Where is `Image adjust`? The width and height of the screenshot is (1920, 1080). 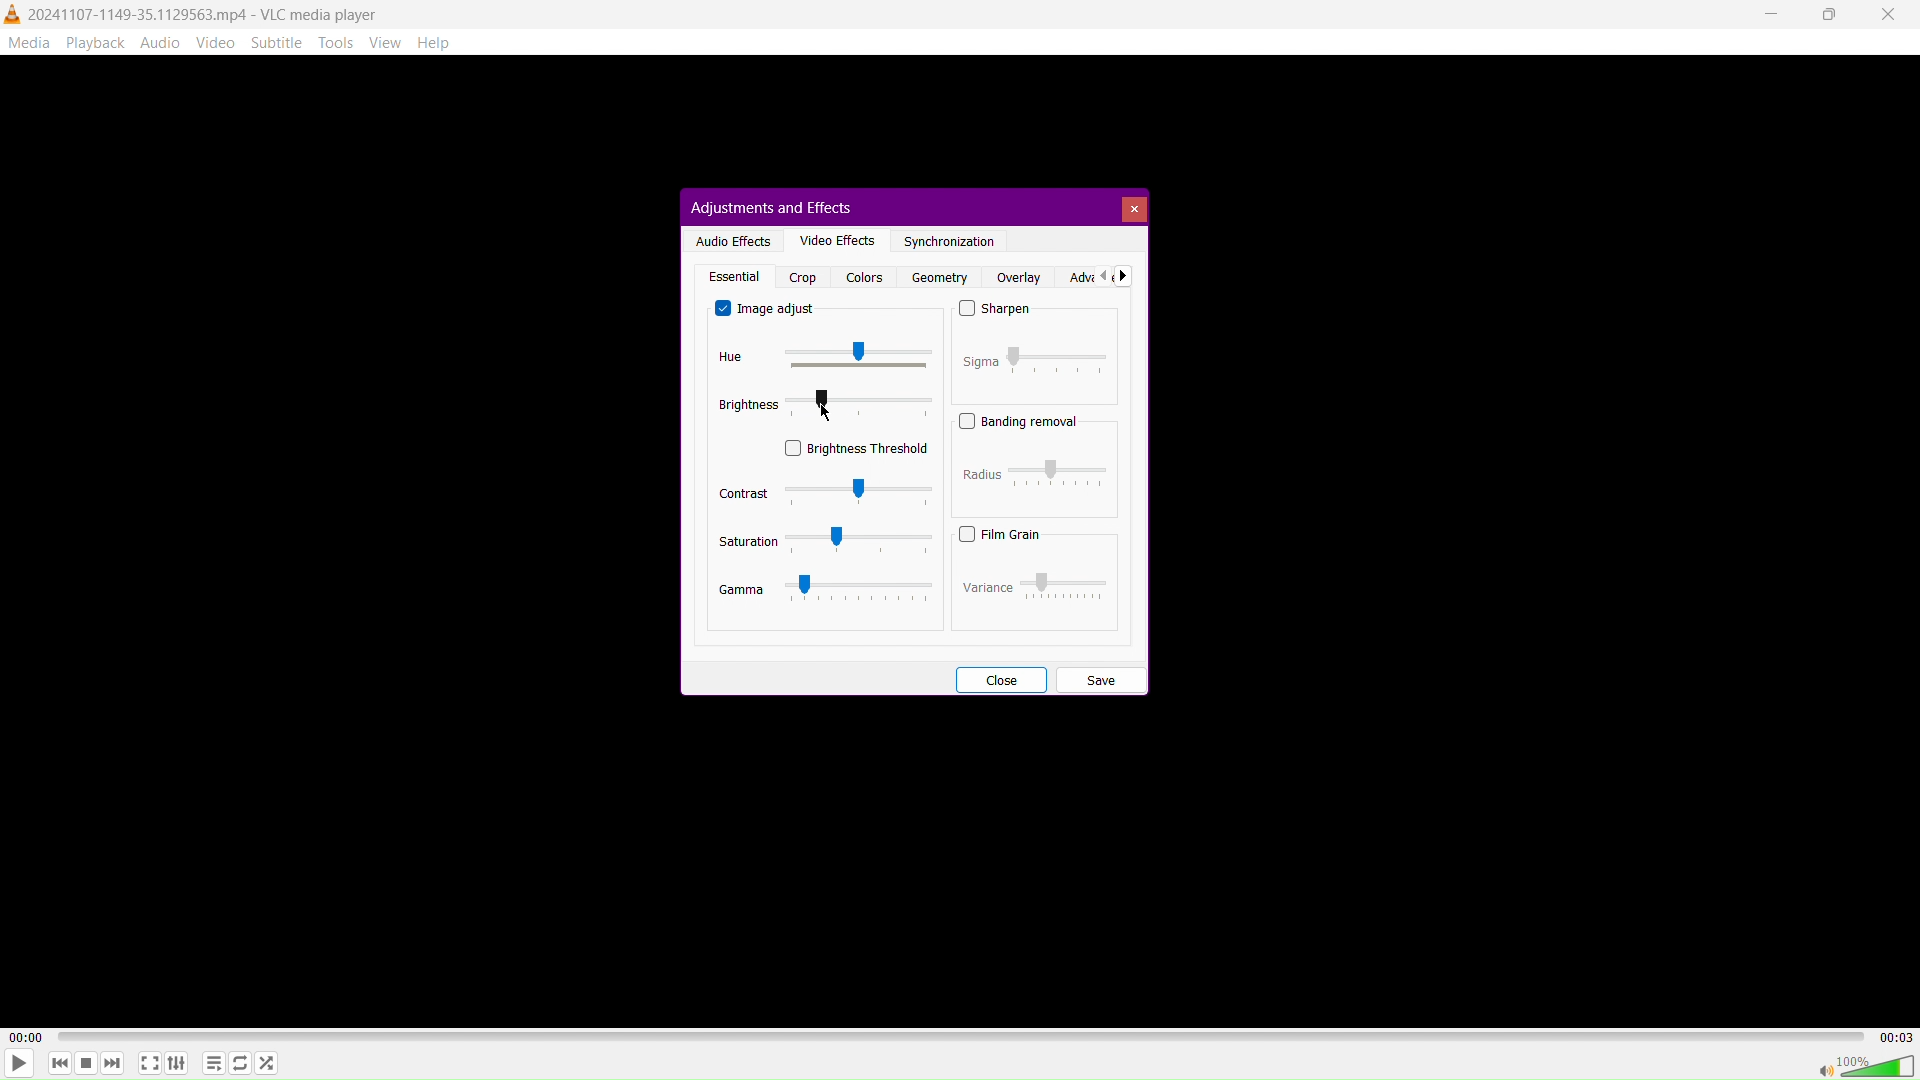 Image adjust is located at coordinates (768, 308).